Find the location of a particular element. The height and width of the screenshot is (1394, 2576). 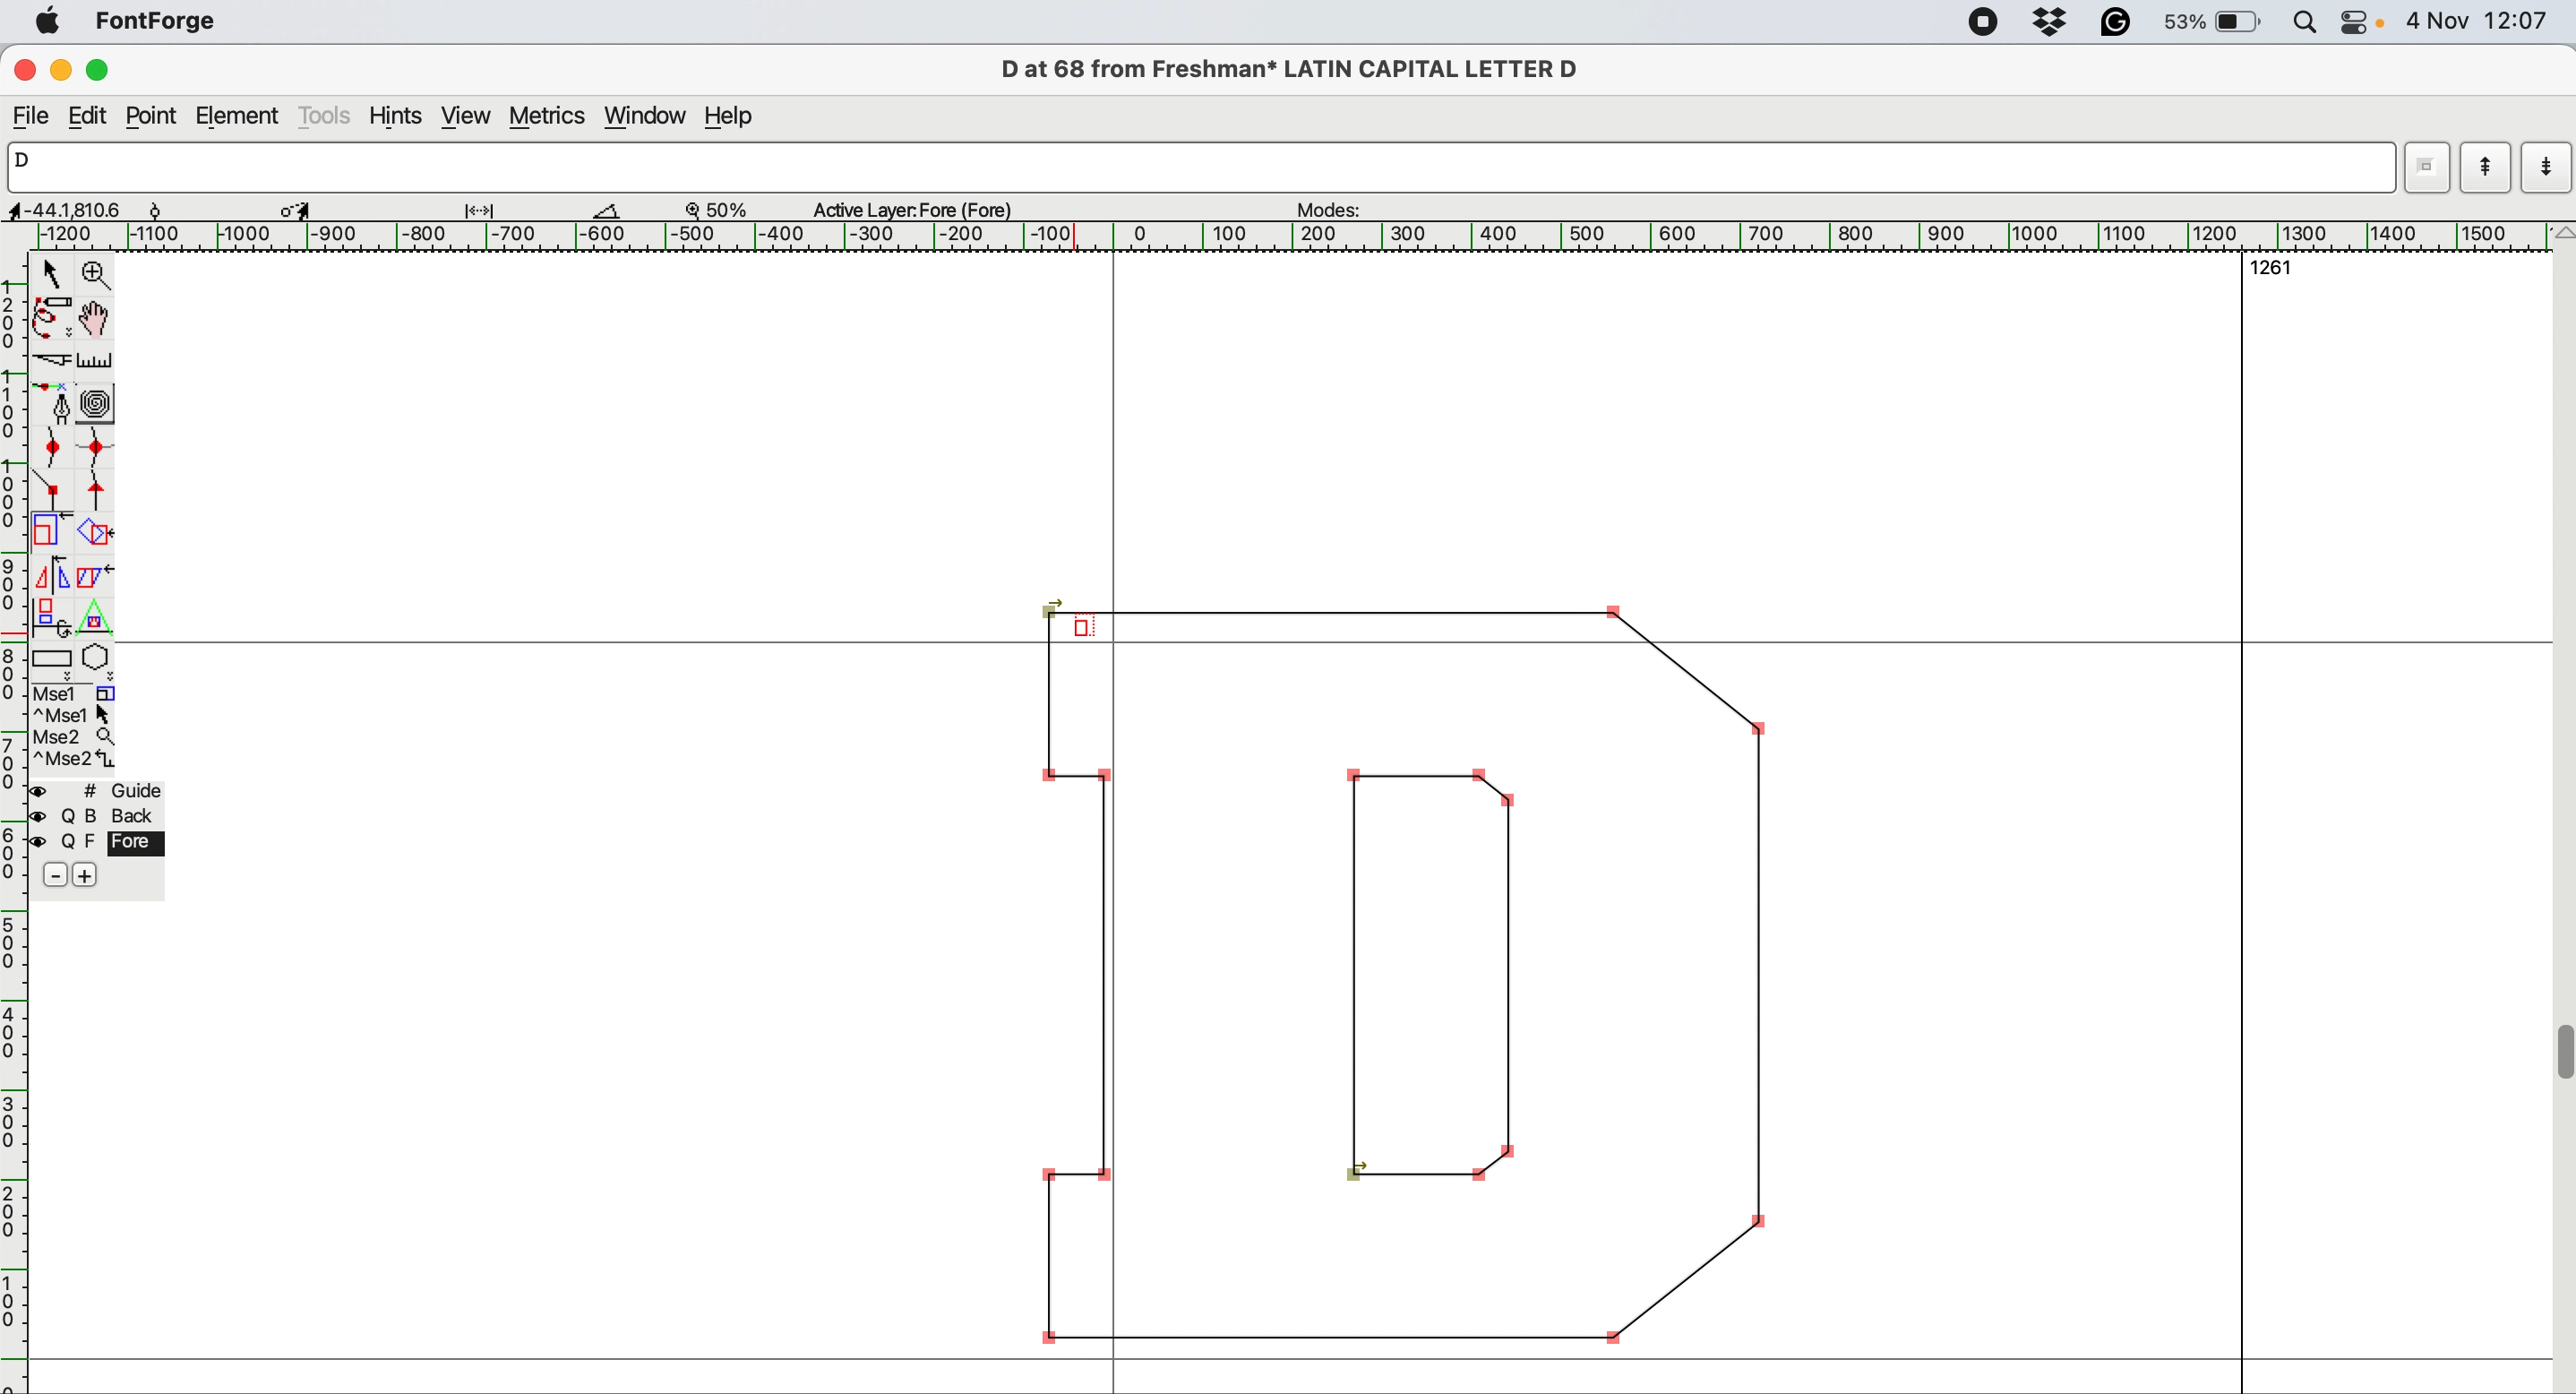

perform a perspective transformation on the selection is located at coordinates (93, 618).